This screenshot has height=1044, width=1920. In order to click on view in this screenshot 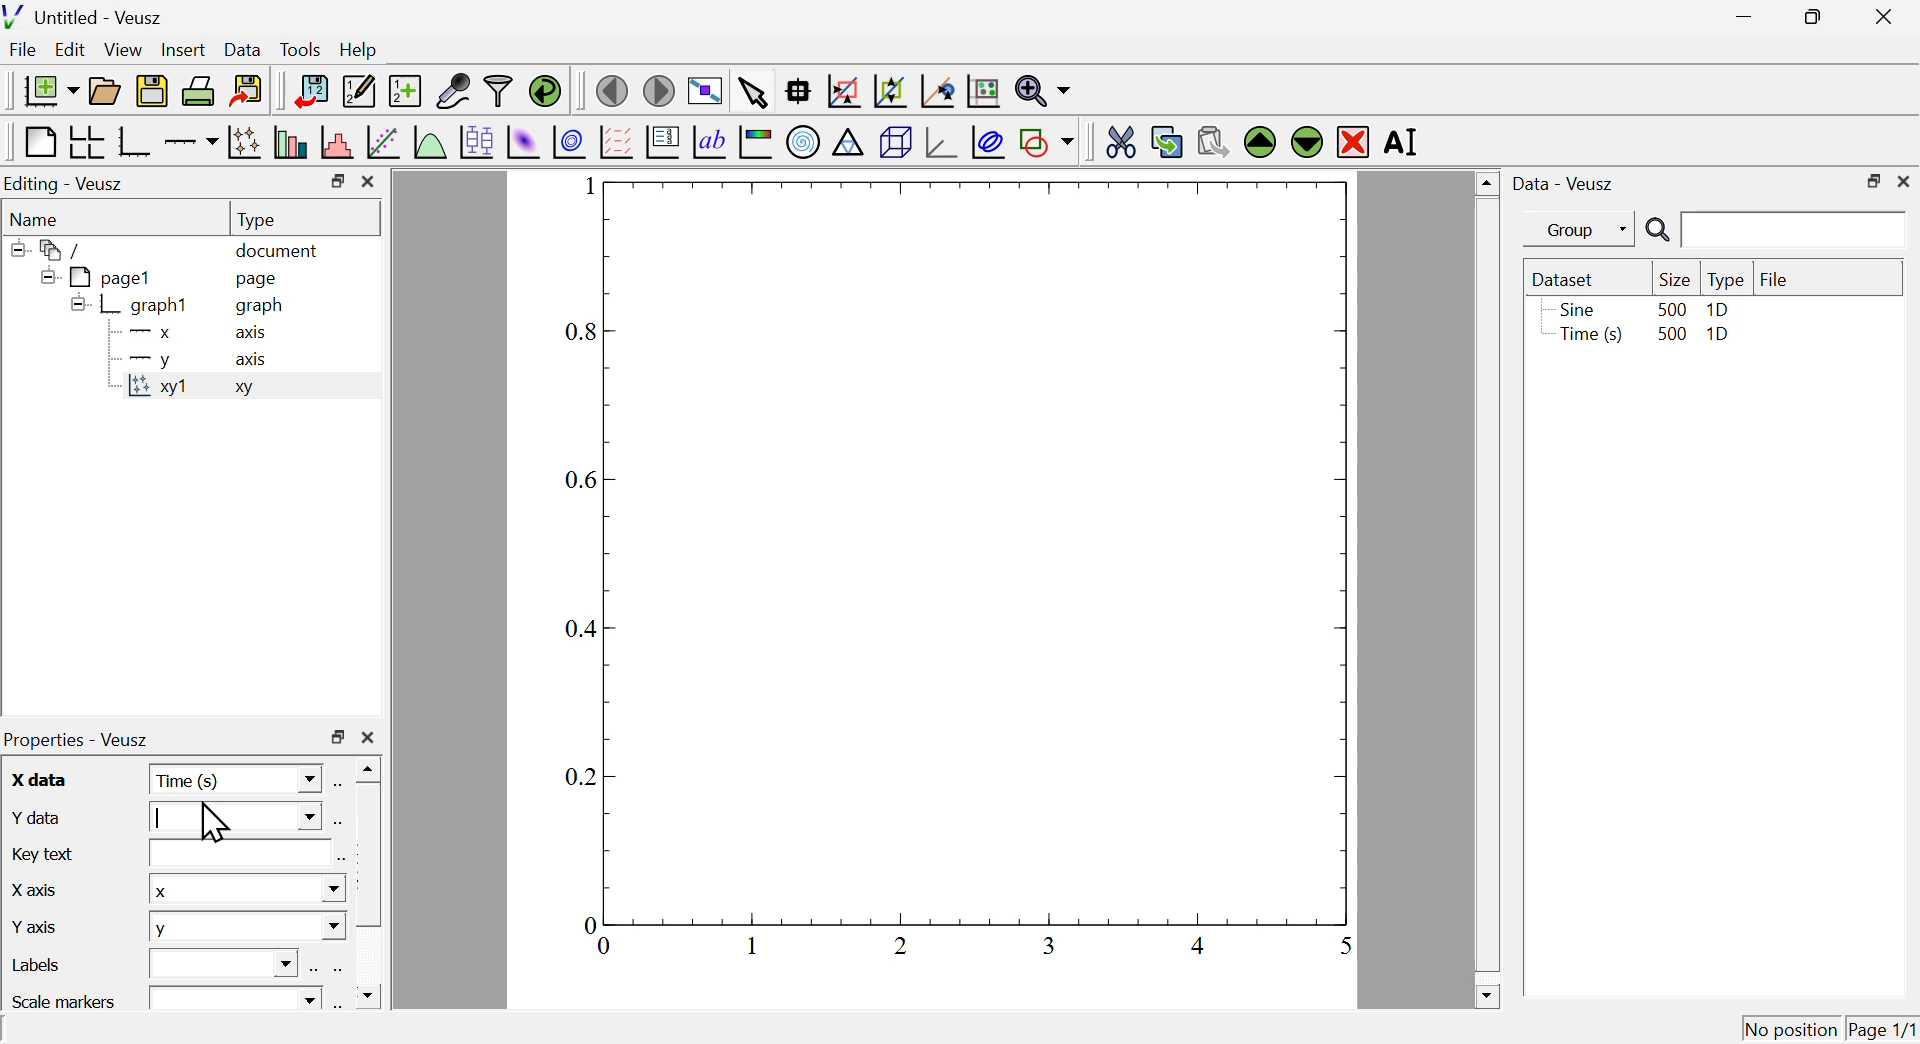, I will do `click(125, 49)`.